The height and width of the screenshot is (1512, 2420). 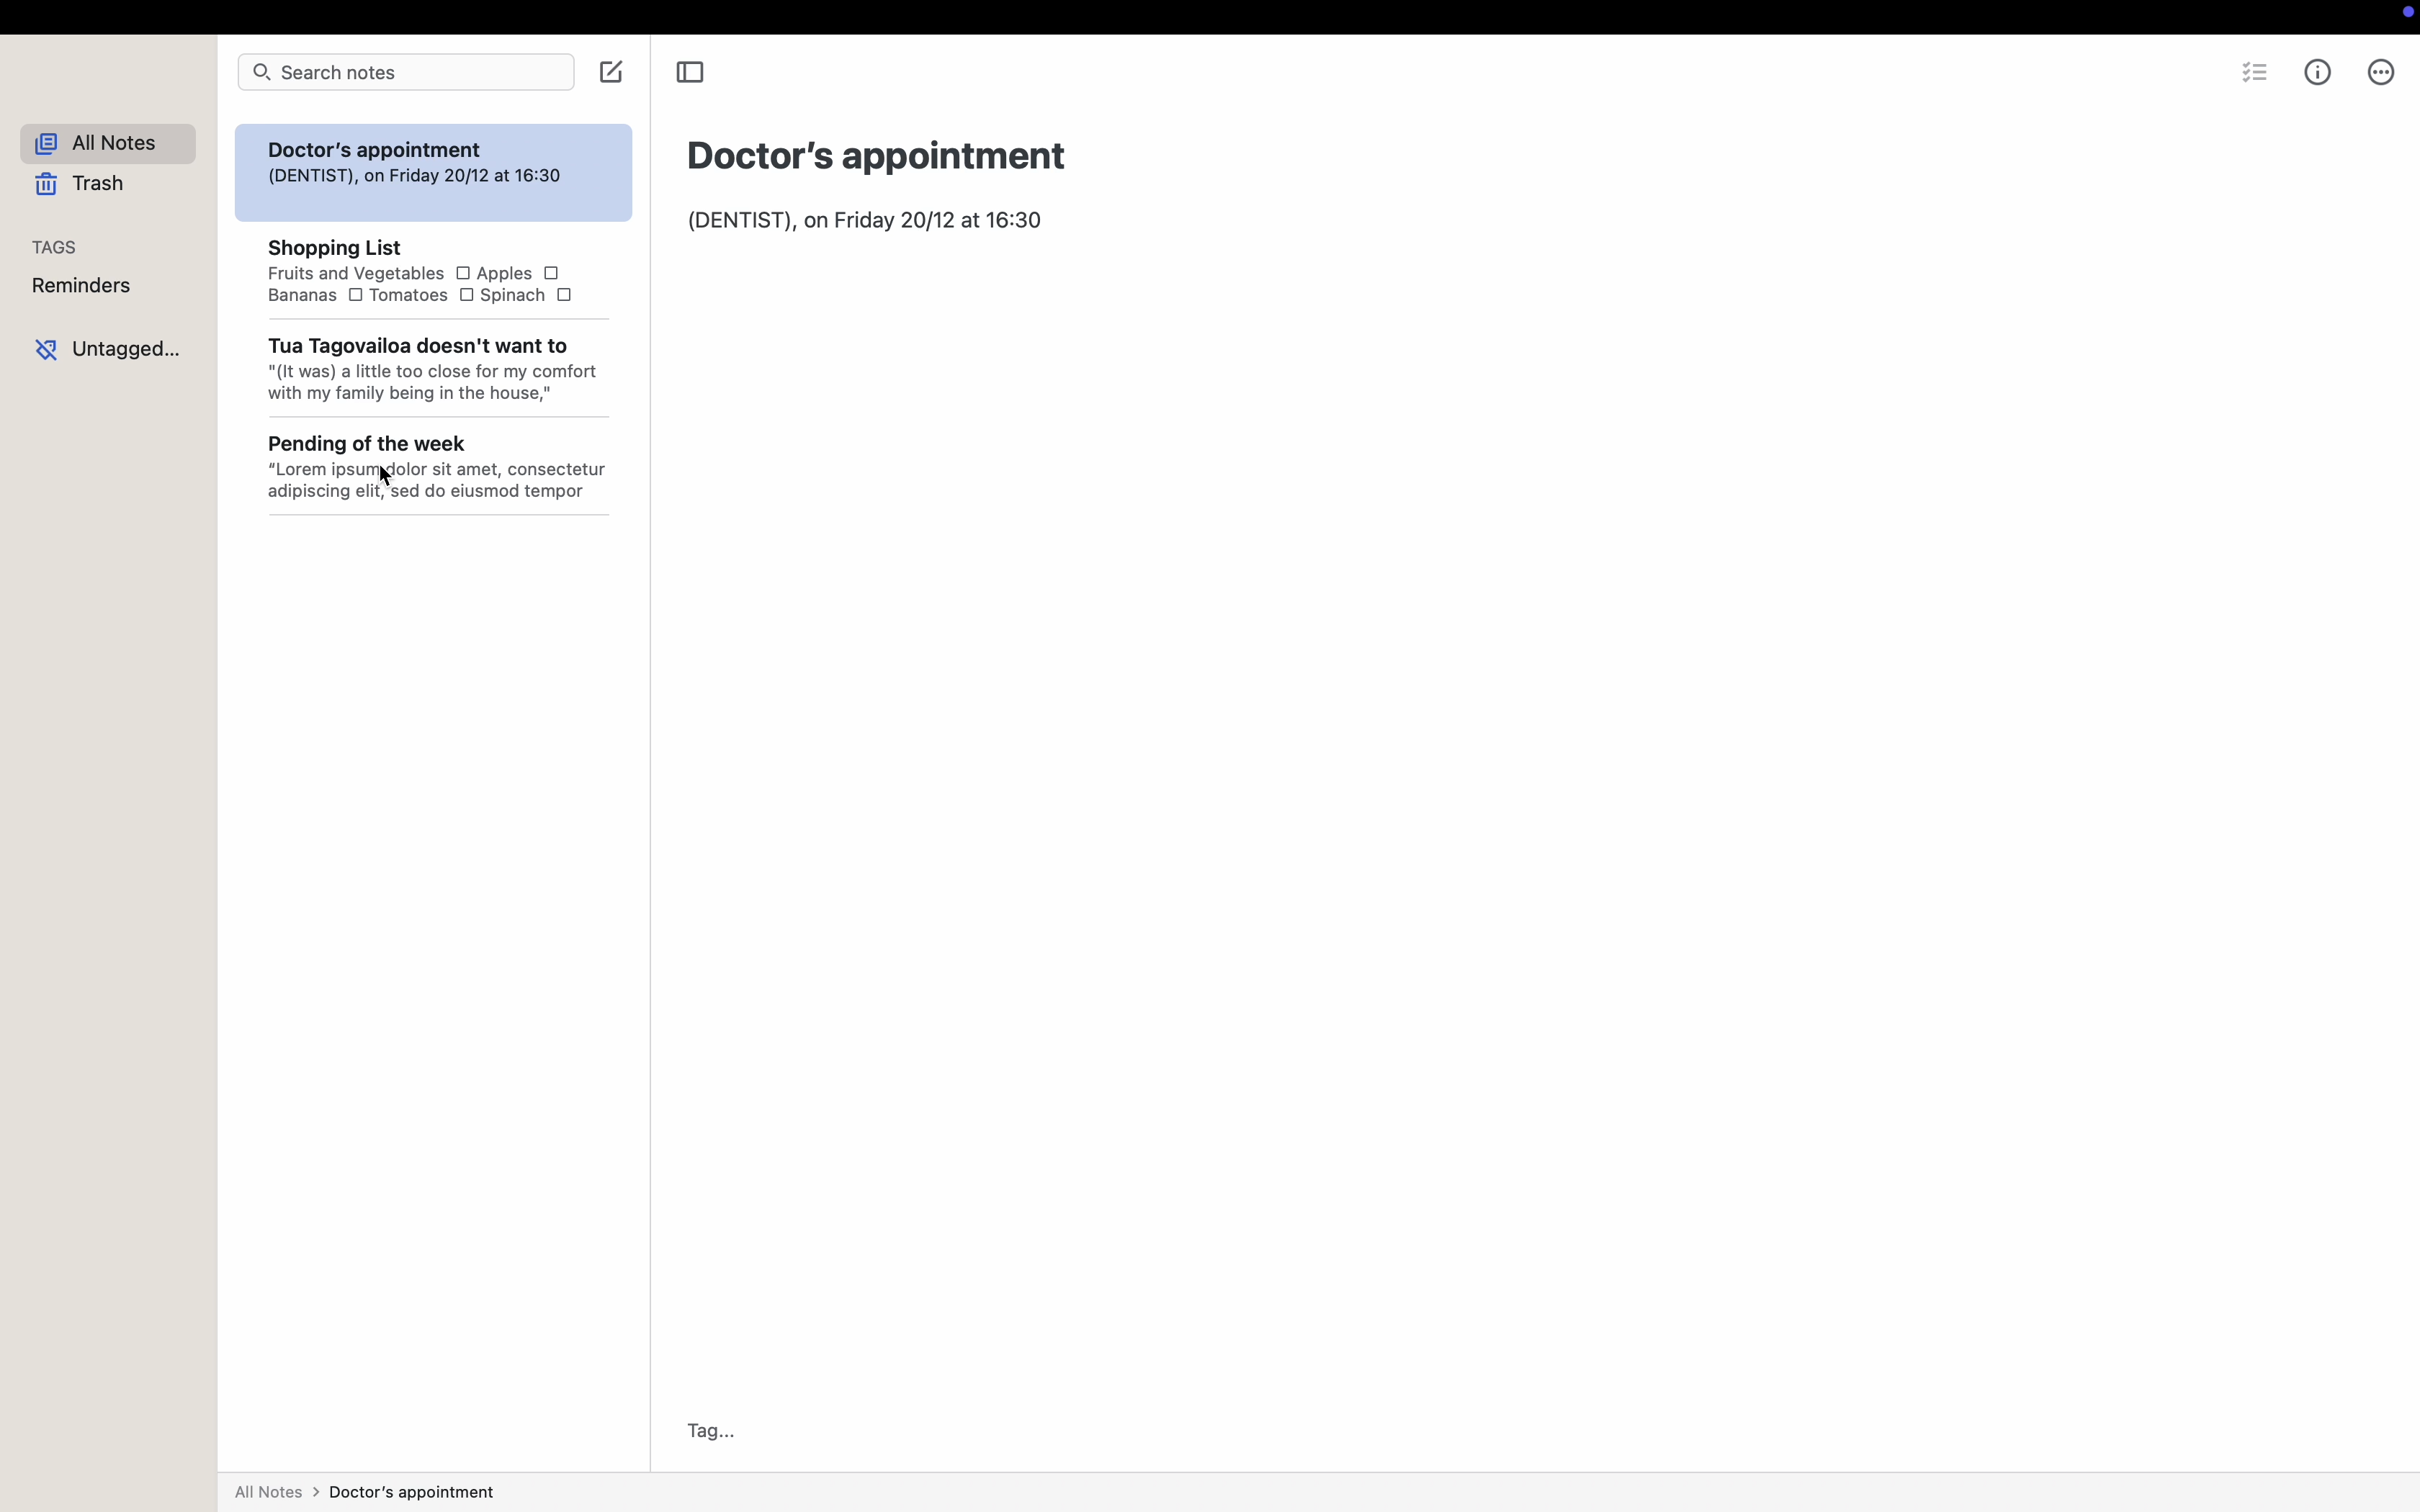 What do you see at coordinates (717, 1435) in the screenshot?
I see `tag` at bounding box center [717, 1435].